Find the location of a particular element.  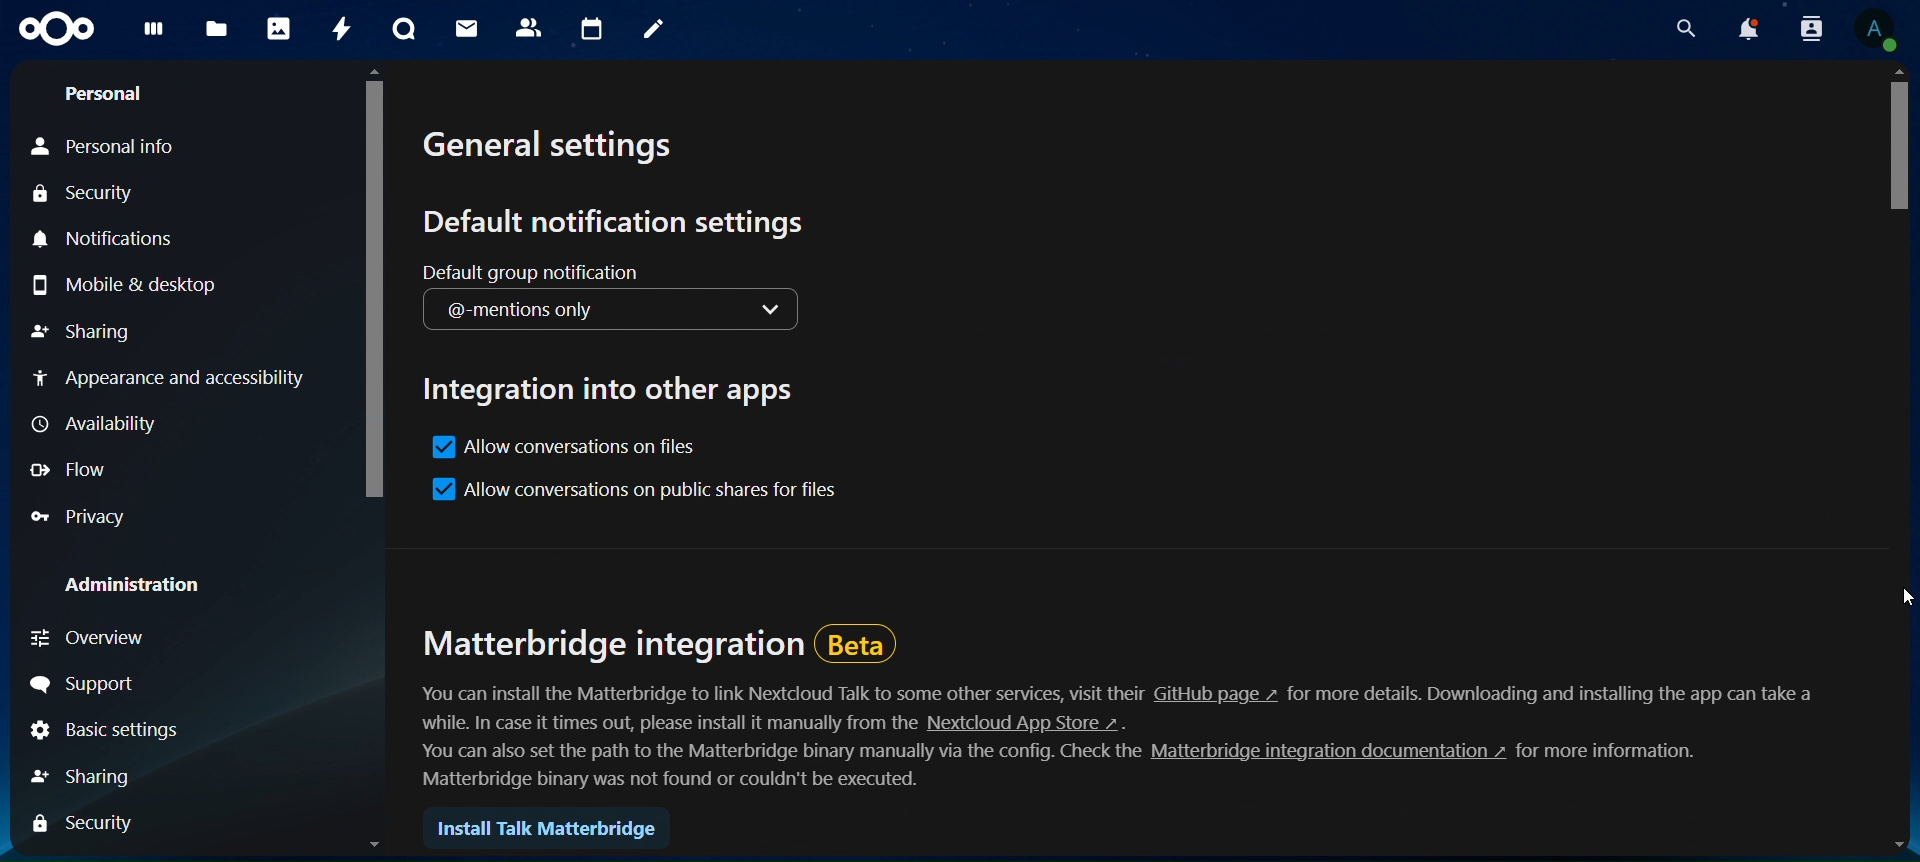

security is located at coordinates (88, 195).